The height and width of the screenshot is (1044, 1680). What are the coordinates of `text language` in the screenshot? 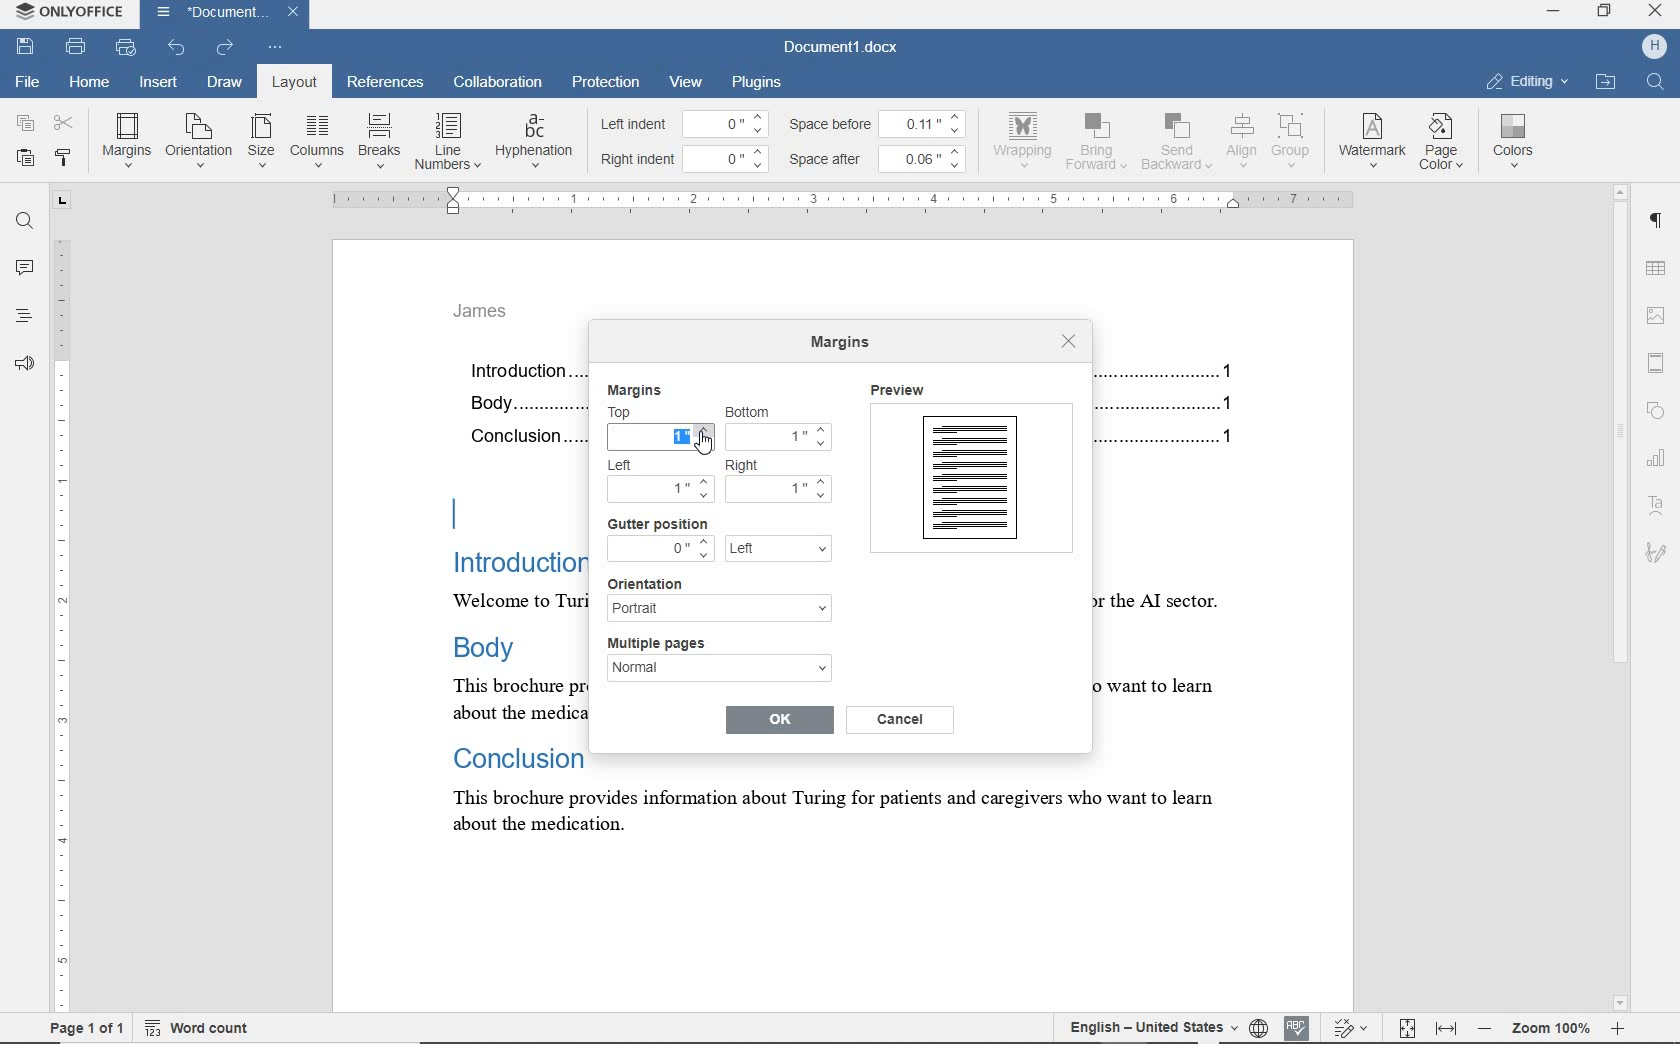 It's located at (1147, 1026).